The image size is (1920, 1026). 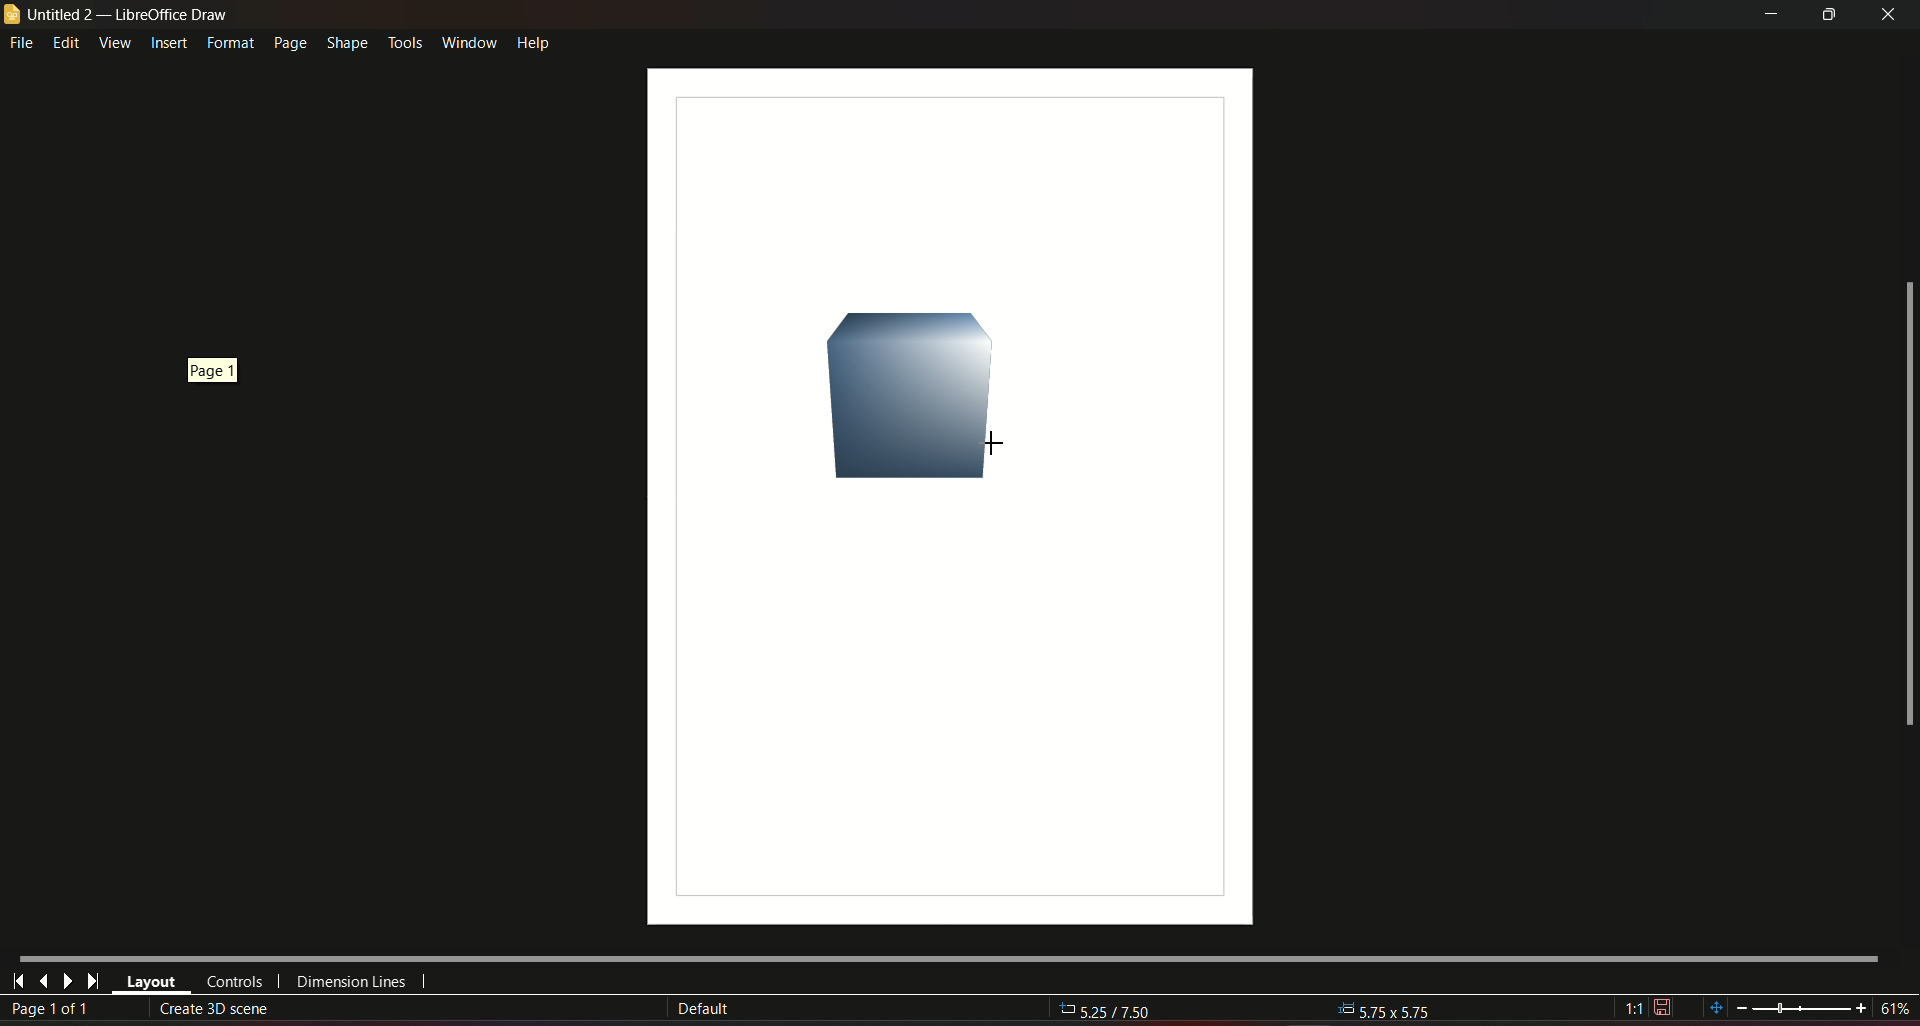 What do you see at coordinates (352, 985) in the screenshot?
I see `dimension lines` at bounding box center [352, 985].